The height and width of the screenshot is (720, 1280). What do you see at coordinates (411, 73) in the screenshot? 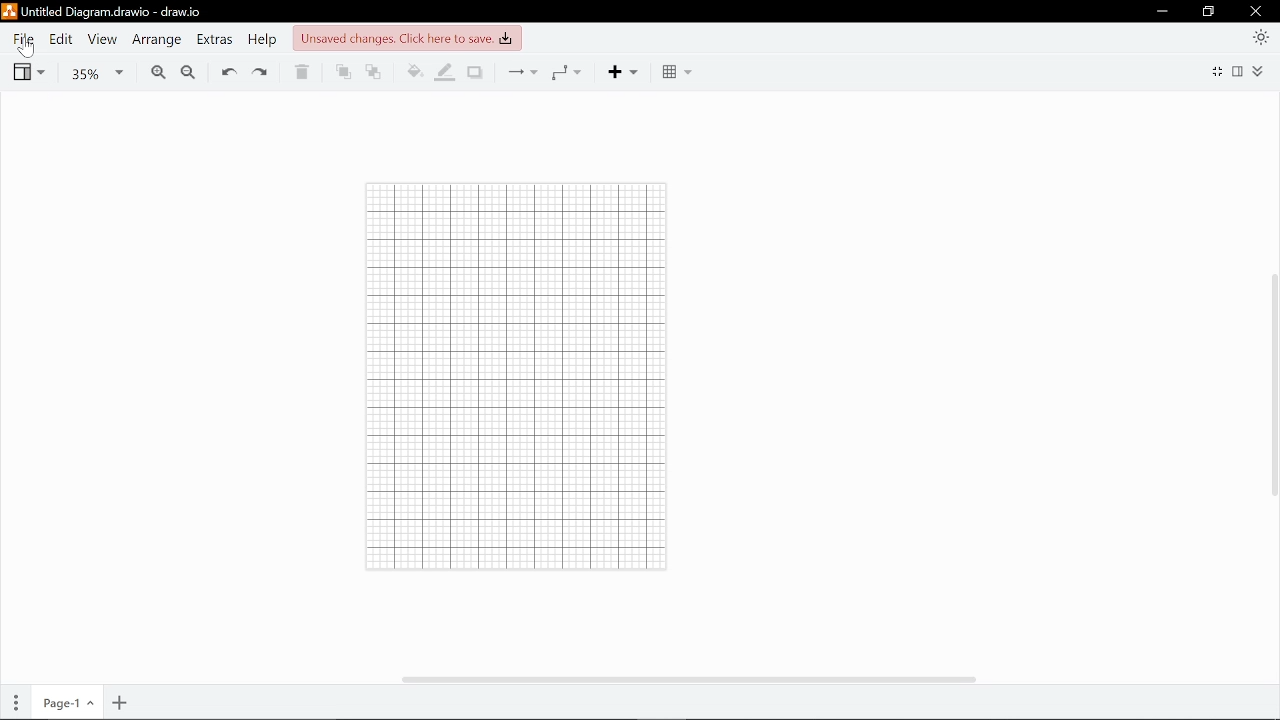
I see `Fill color` at bounding box center [411, 73].